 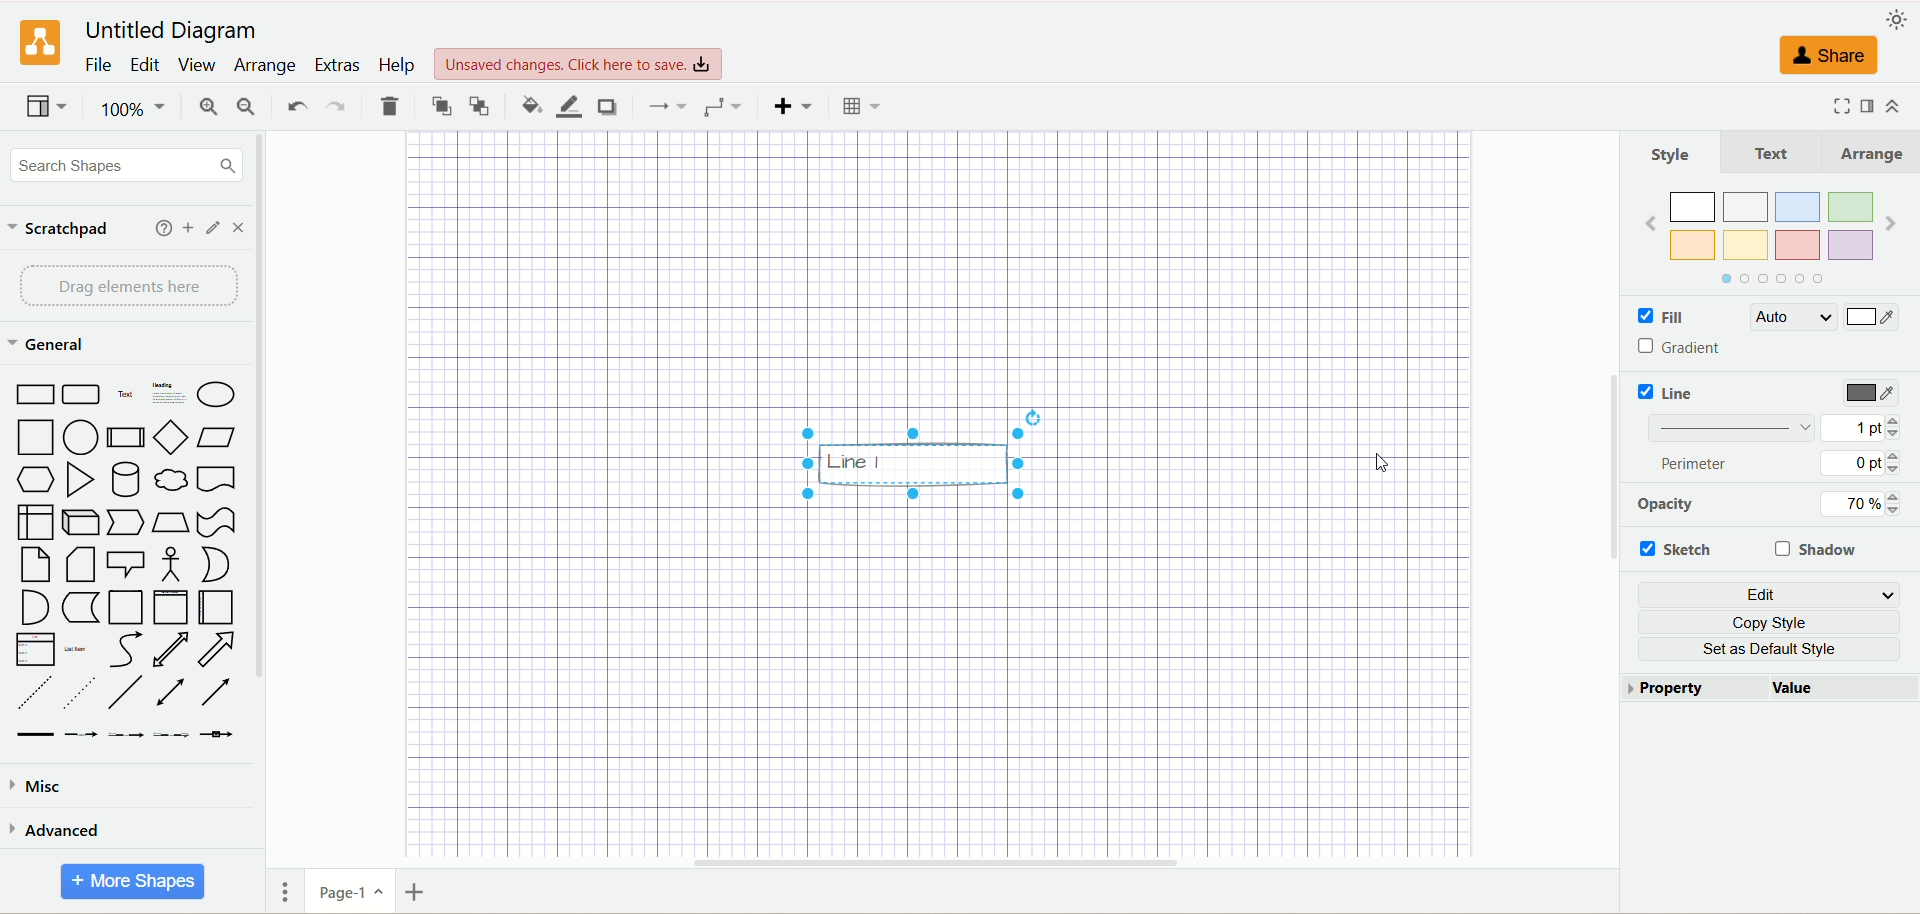 What do you see at coordinates (1868, 107) in the screenshot?
I see `format` at bounding box center [1868, 107].